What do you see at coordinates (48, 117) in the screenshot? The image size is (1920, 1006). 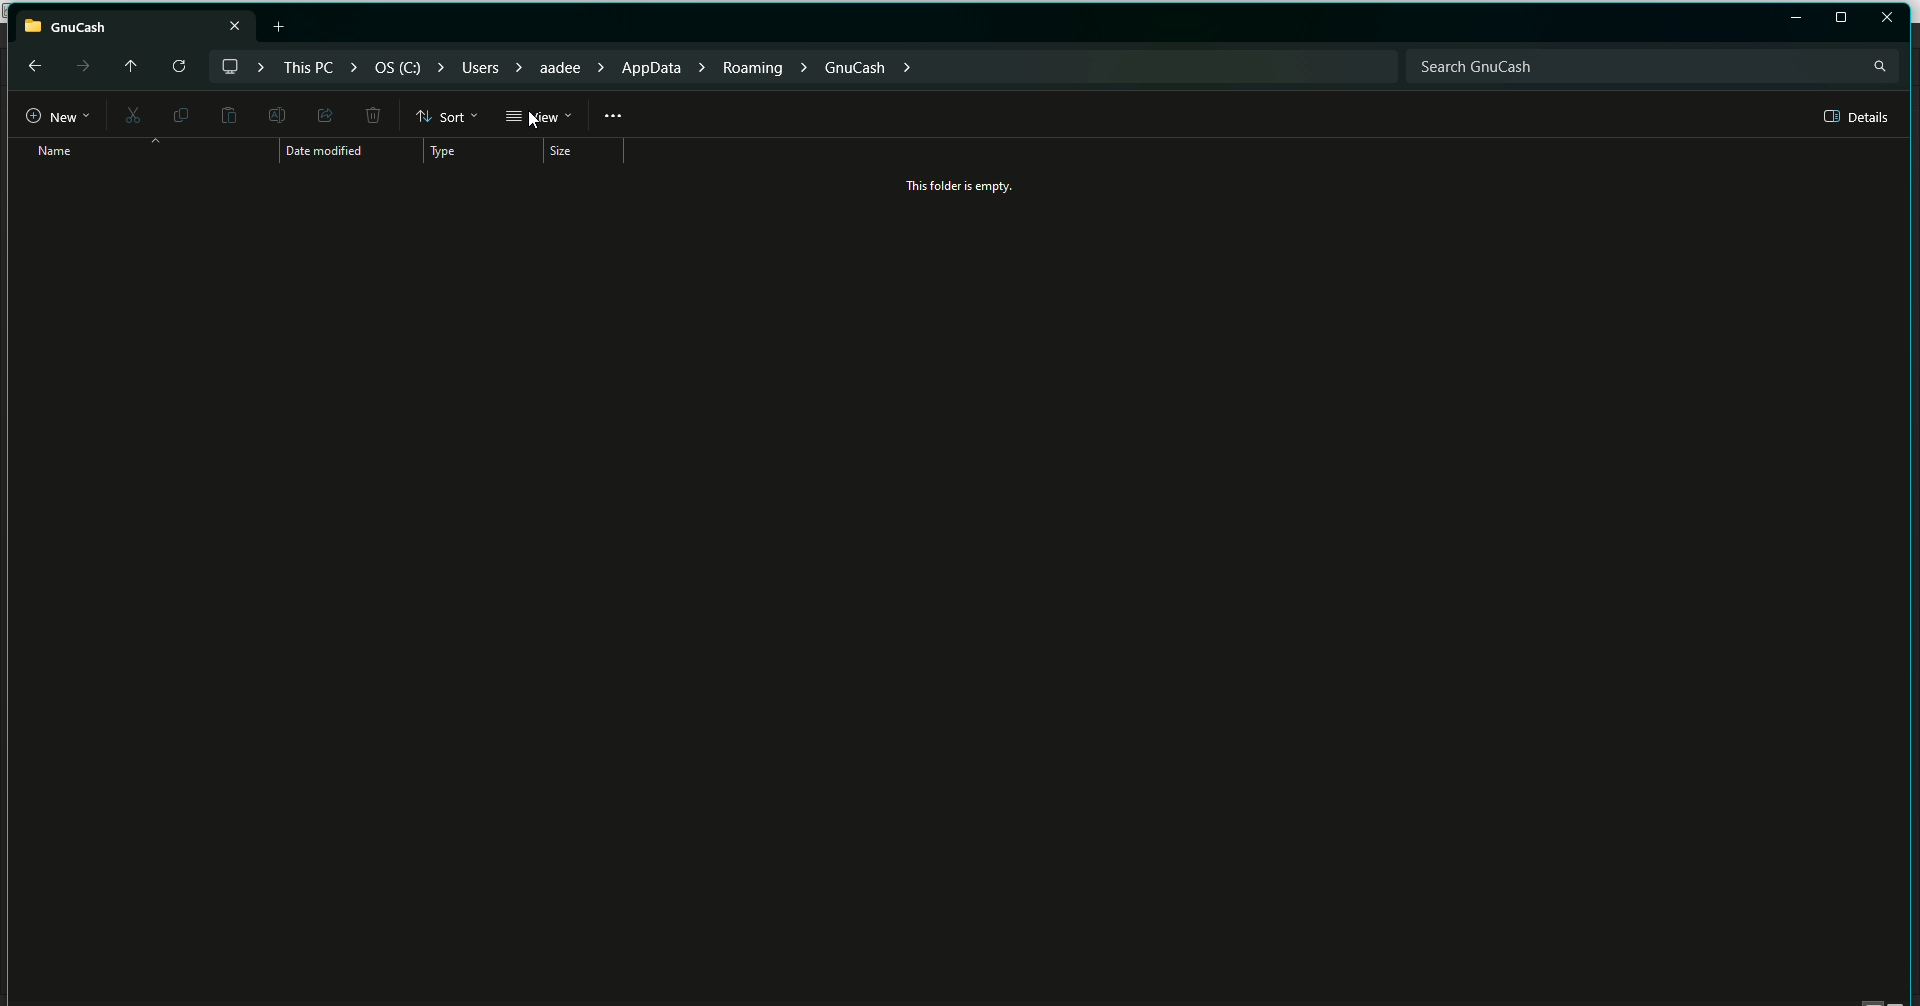 I see `New` at bounding box center [48, 117].